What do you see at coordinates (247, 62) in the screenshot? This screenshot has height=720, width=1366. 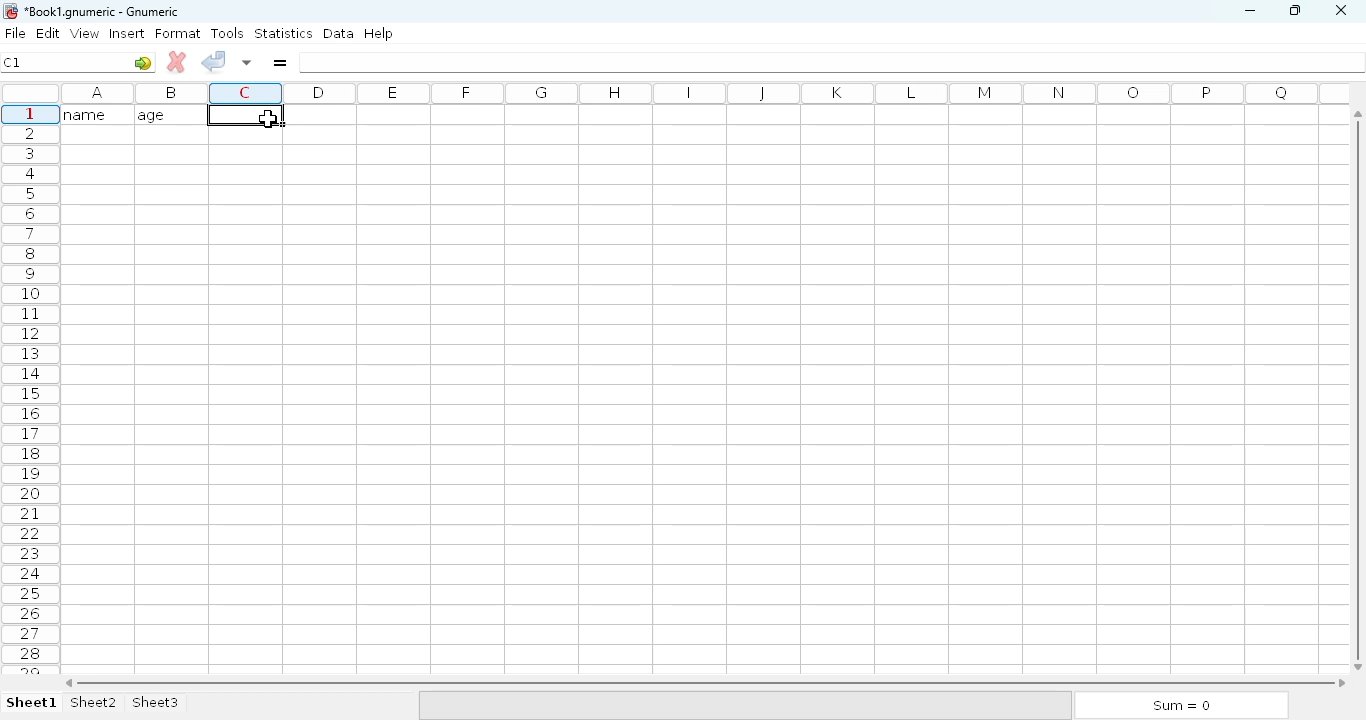 I see `accept change in multiple cells` at bounding box center [247, 62].